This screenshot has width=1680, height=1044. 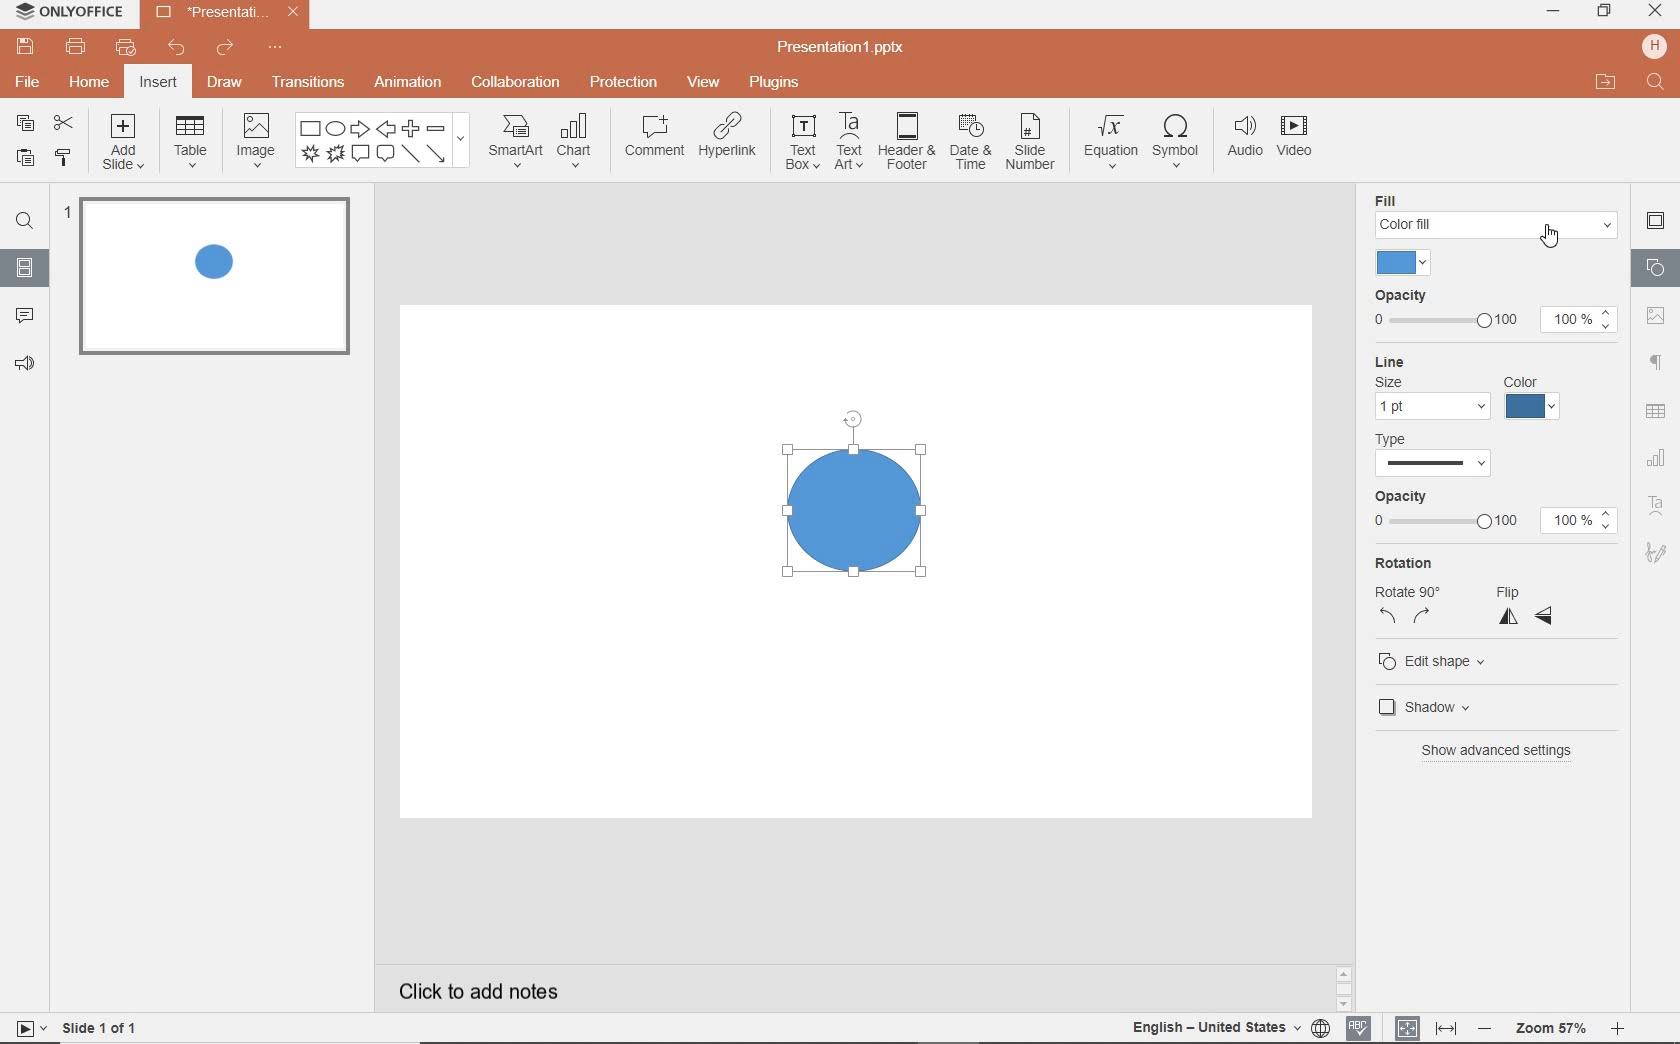 What do you see at coordinates (23, 46) in the screenshot?
I see `save` at bounding box center [23, 46].